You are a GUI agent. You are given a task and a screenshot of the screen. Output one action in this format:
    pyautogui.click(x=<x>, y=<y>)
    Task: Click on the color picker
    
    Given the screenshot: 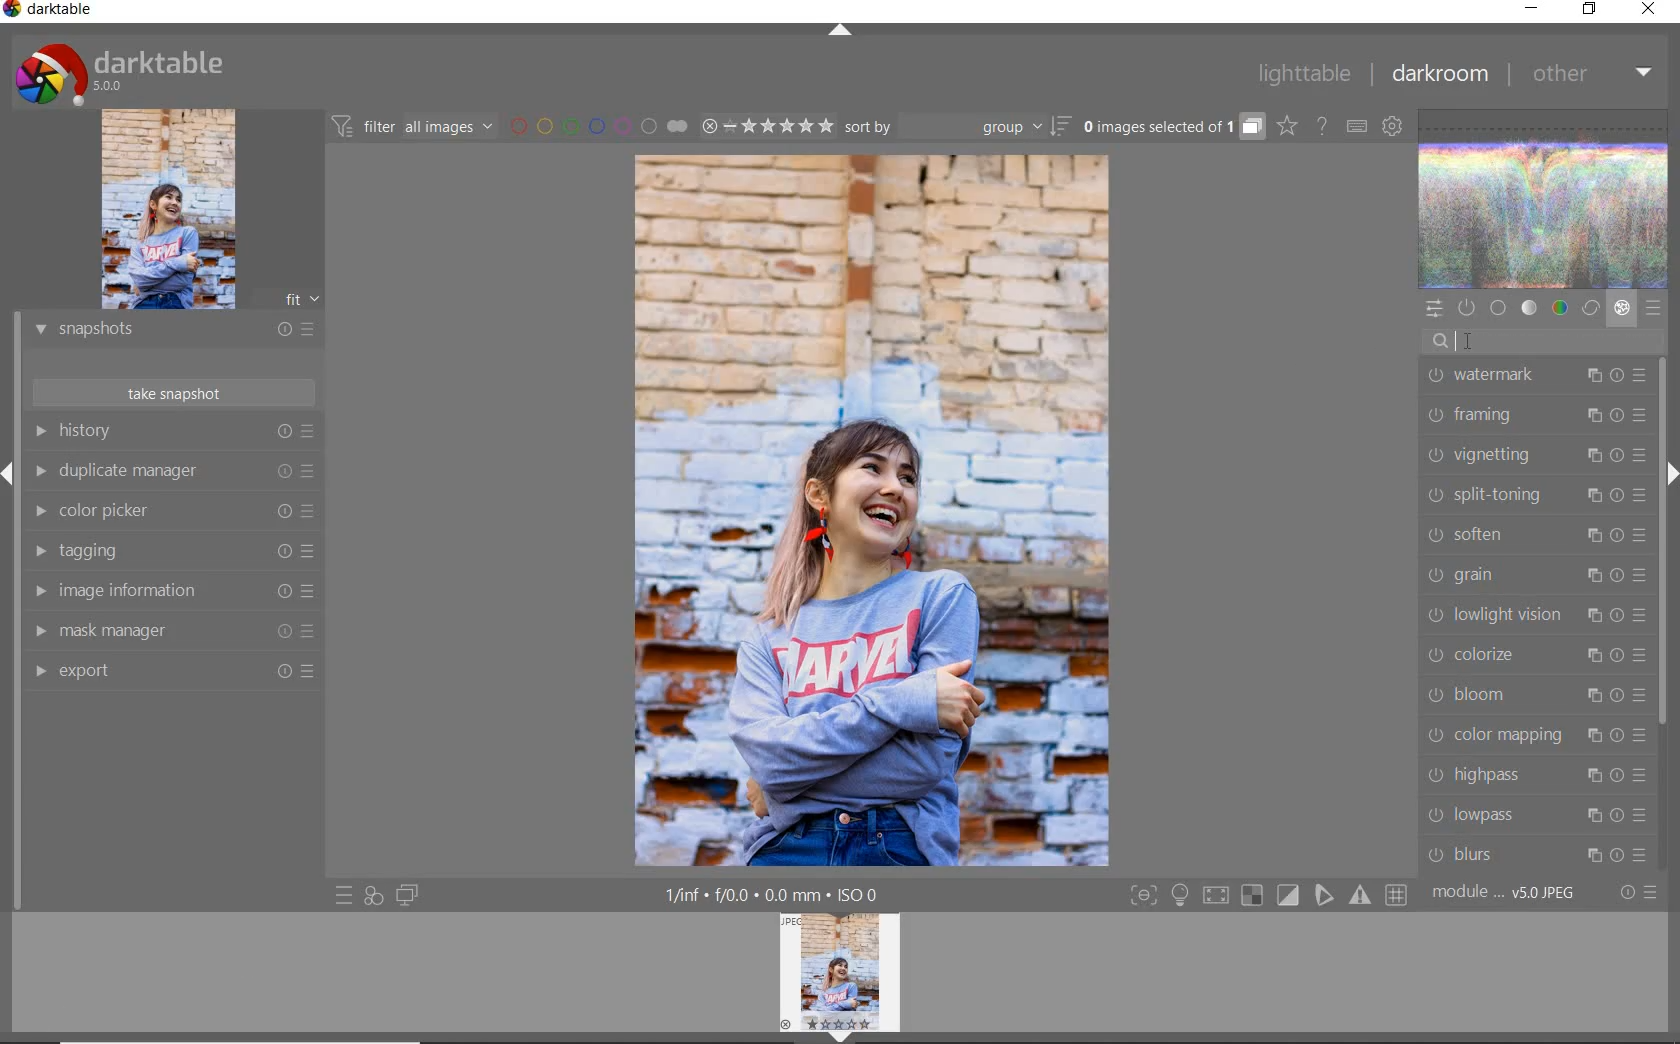 What is the action you would take?
    pyautogui.click(x=170, y=514)
    